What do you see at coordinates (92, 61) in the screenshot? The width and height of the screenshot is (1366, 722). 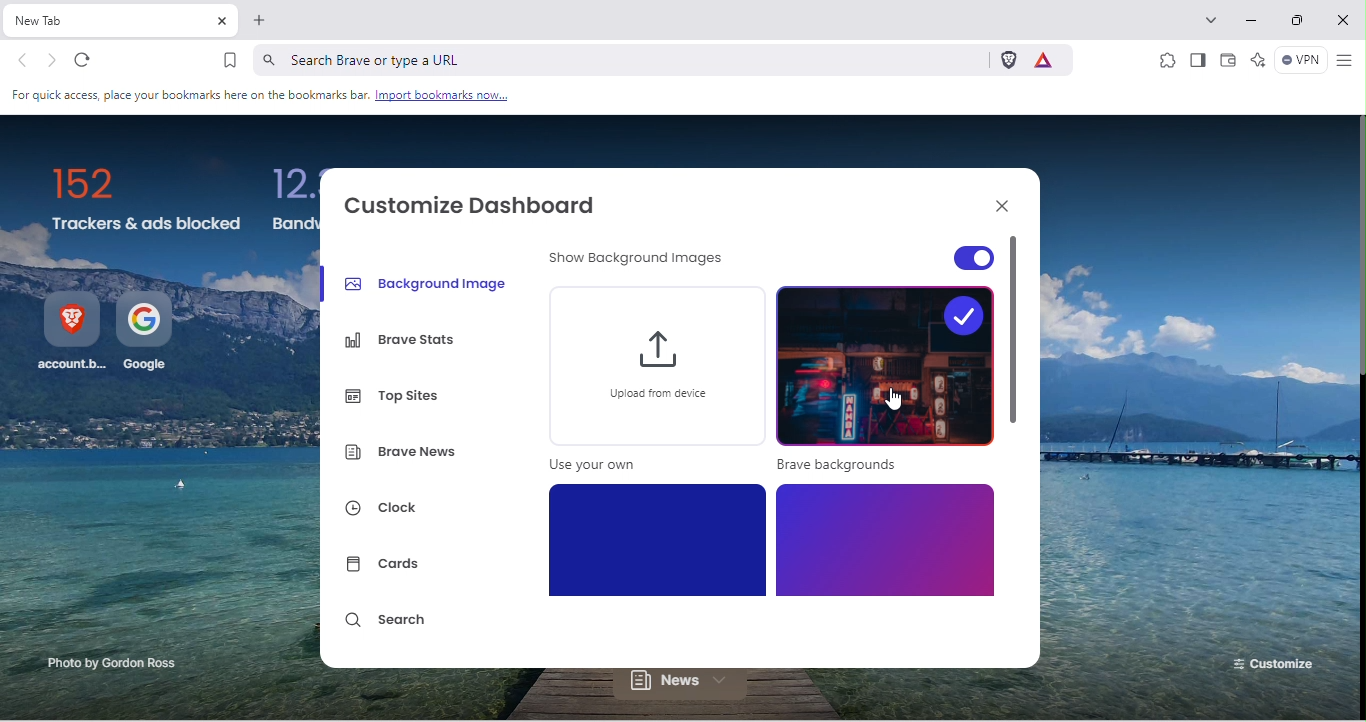 I see `Reload this page` at bounding box center [92, 61].